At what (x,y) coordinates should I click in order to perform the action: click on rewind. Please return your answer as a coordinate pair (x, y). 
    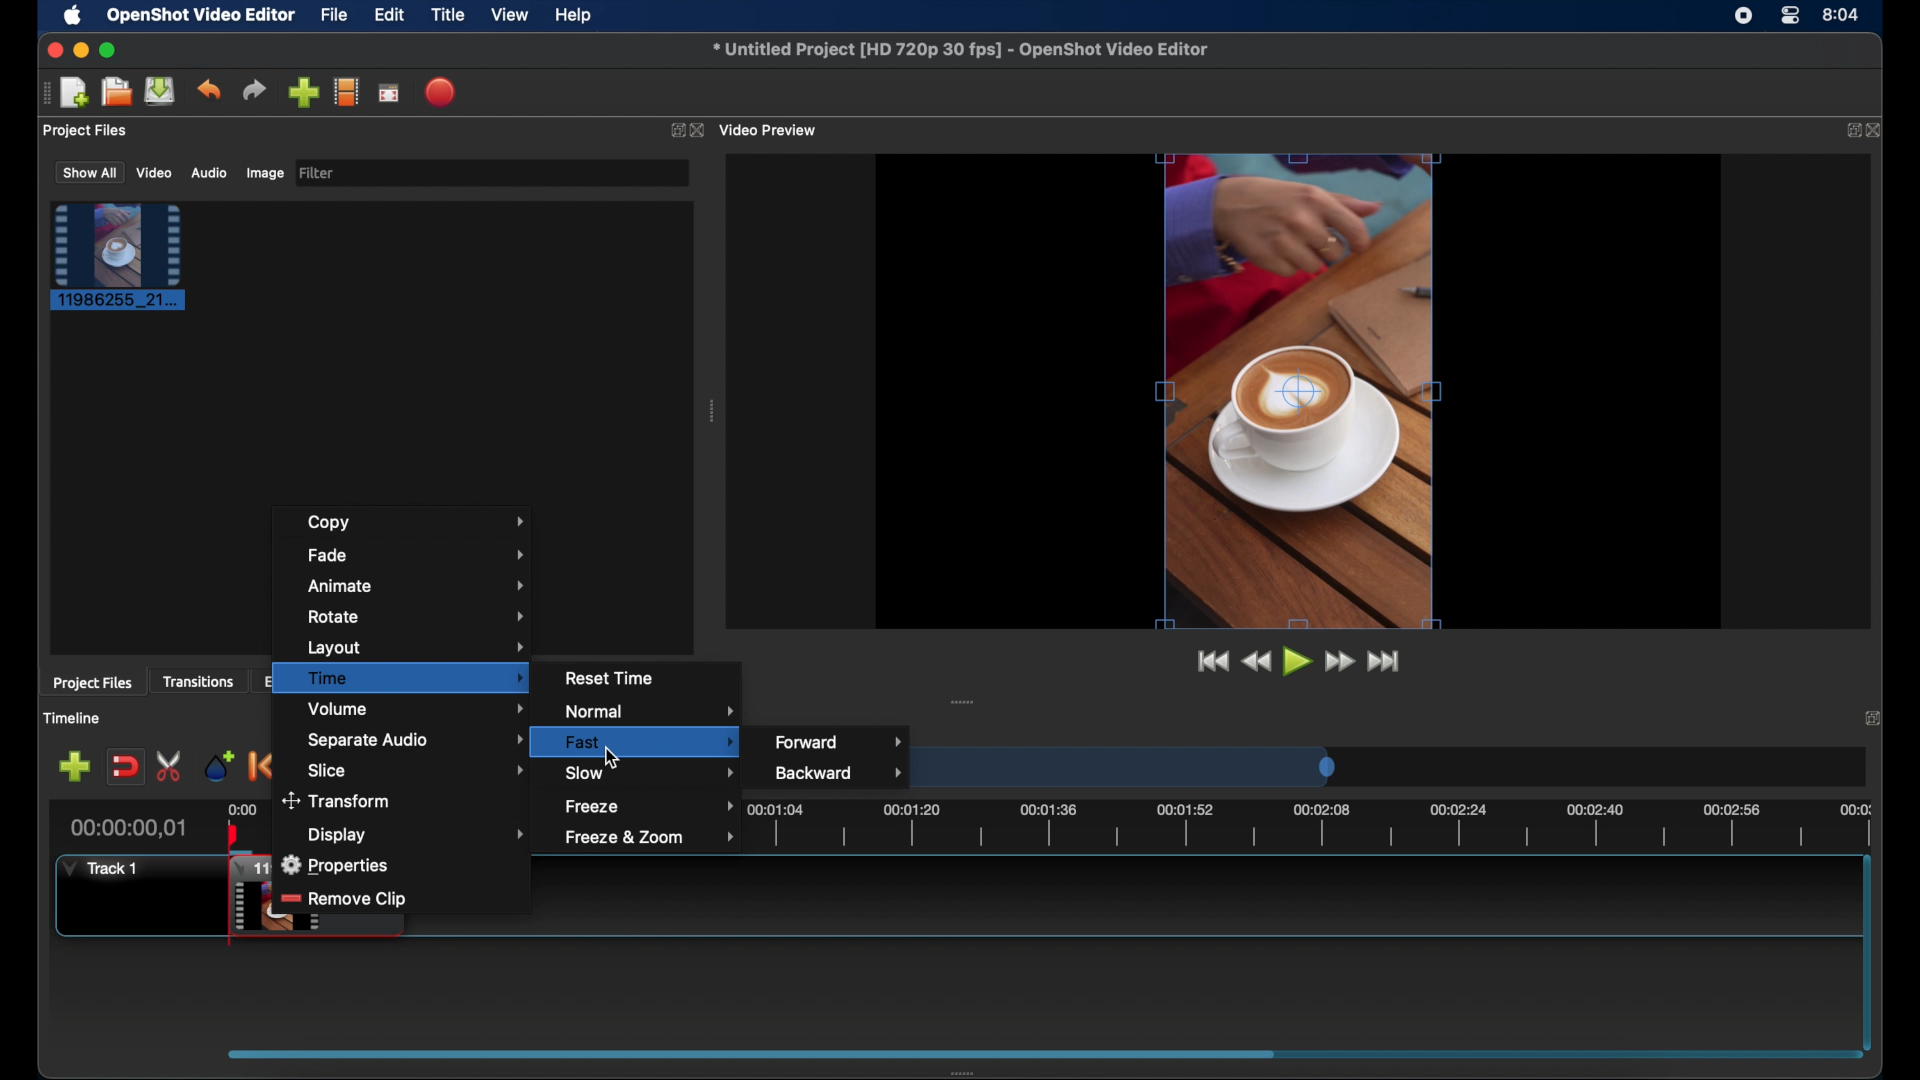
    Looking at the image, I should click on (1257, 662).